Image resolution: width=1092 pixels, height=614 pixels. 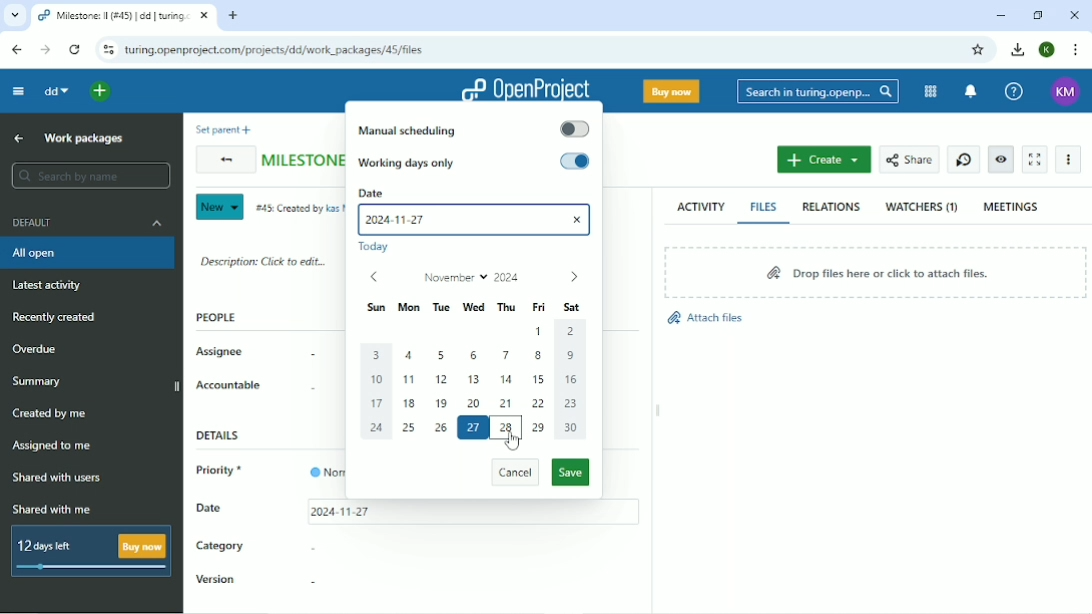 What do you see at coordinates (54, 317) in the screenshot?
I see `Recently created` at bounding box center [54, 317].